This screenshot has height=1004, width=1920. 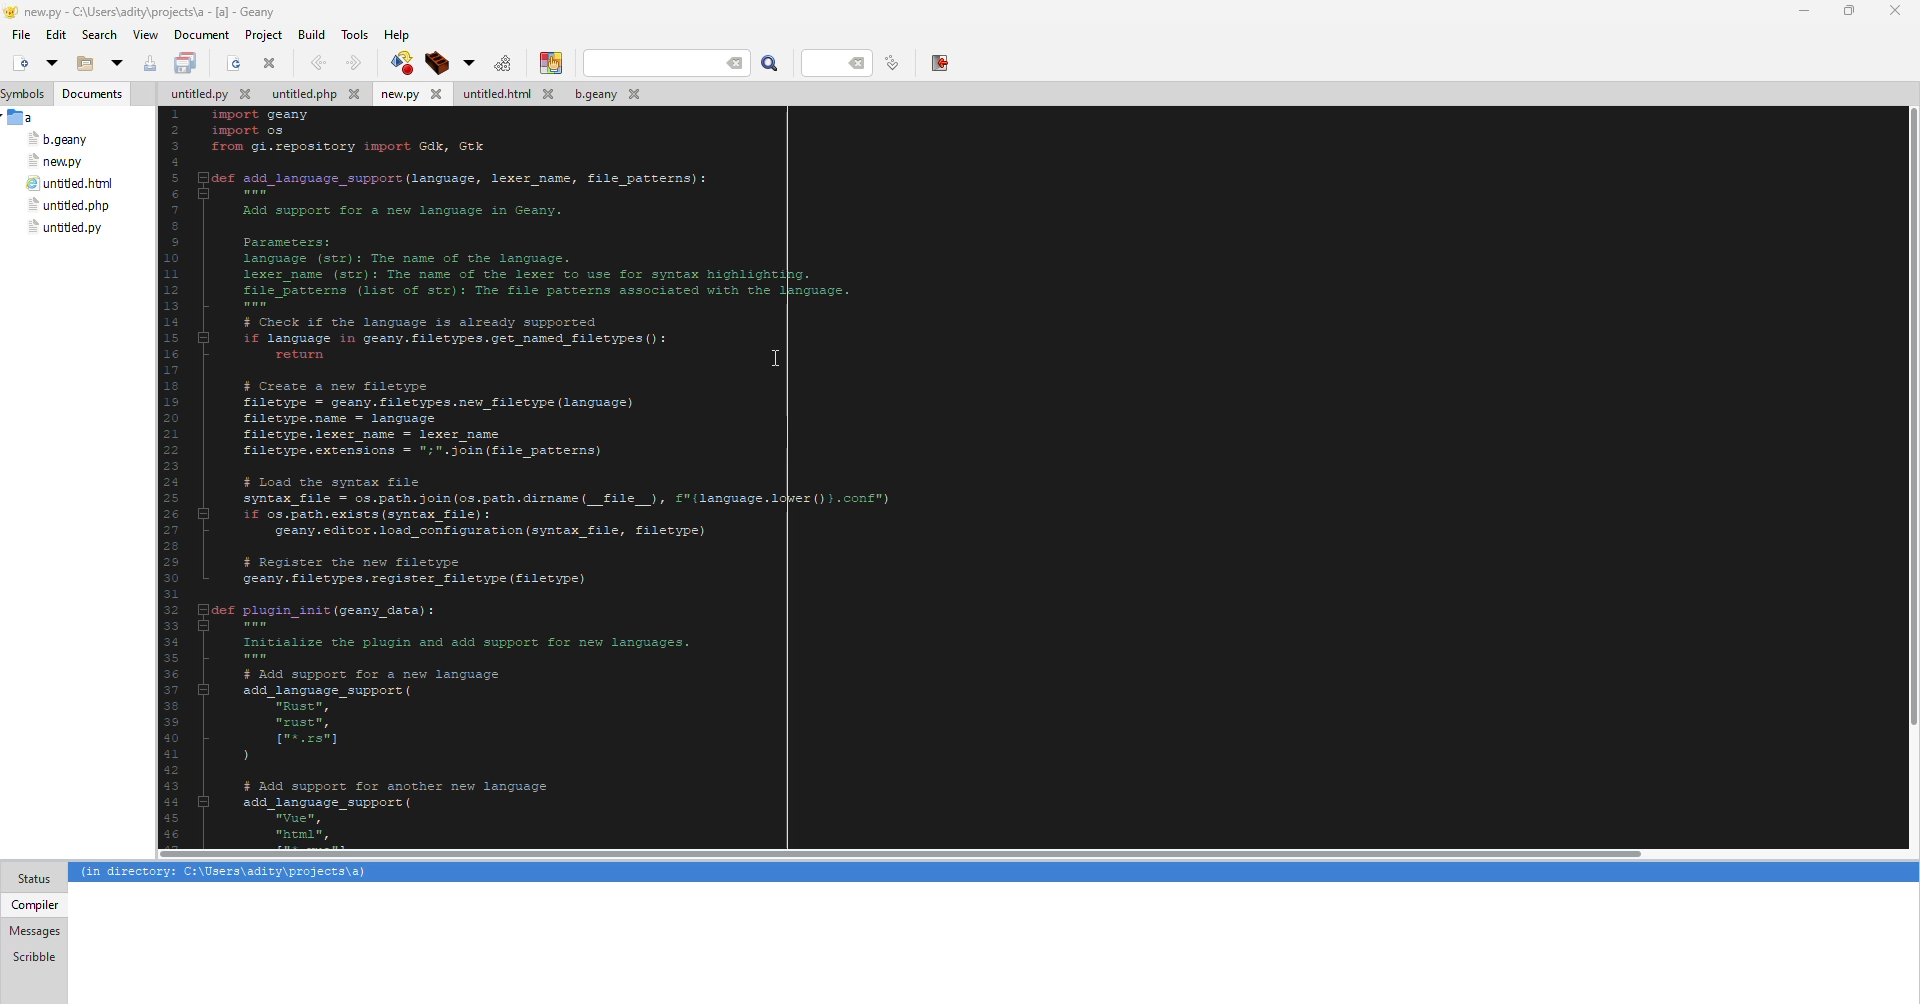 What do you see at coordinates (93, 94) in the screenshot?
I see `document` at bounding box center [93, 94].